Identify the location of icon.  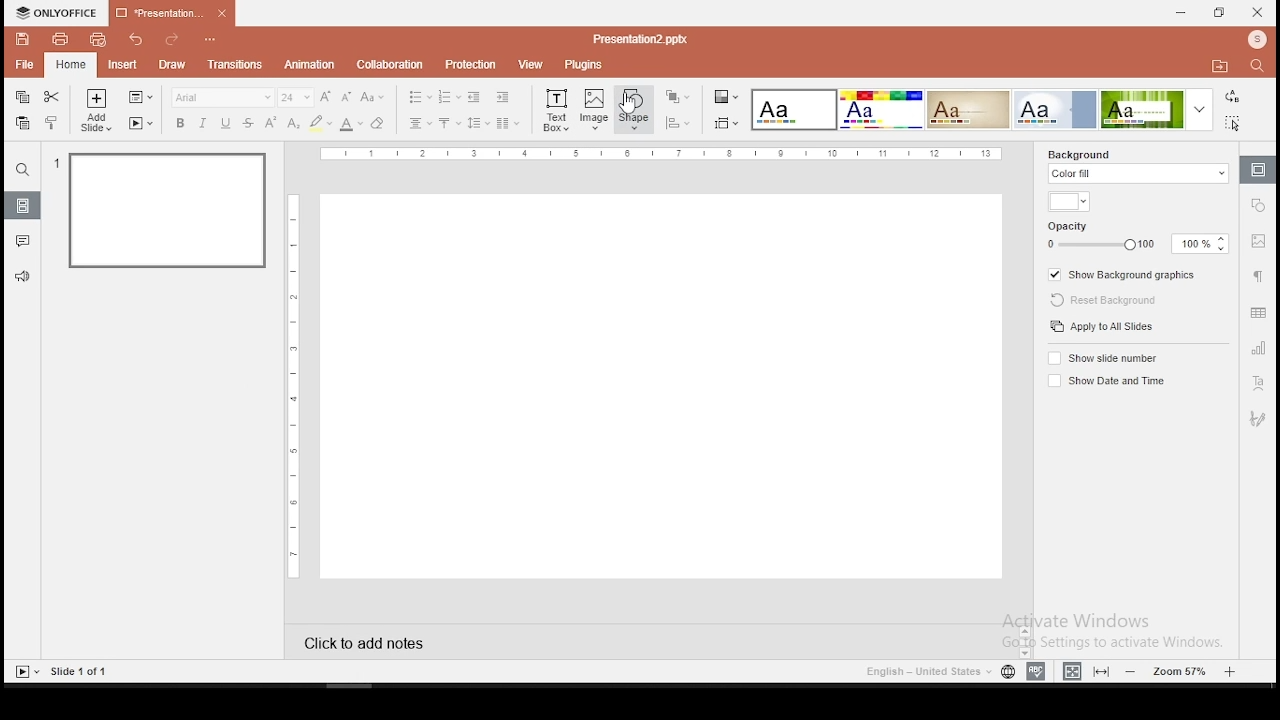
(57, 13).